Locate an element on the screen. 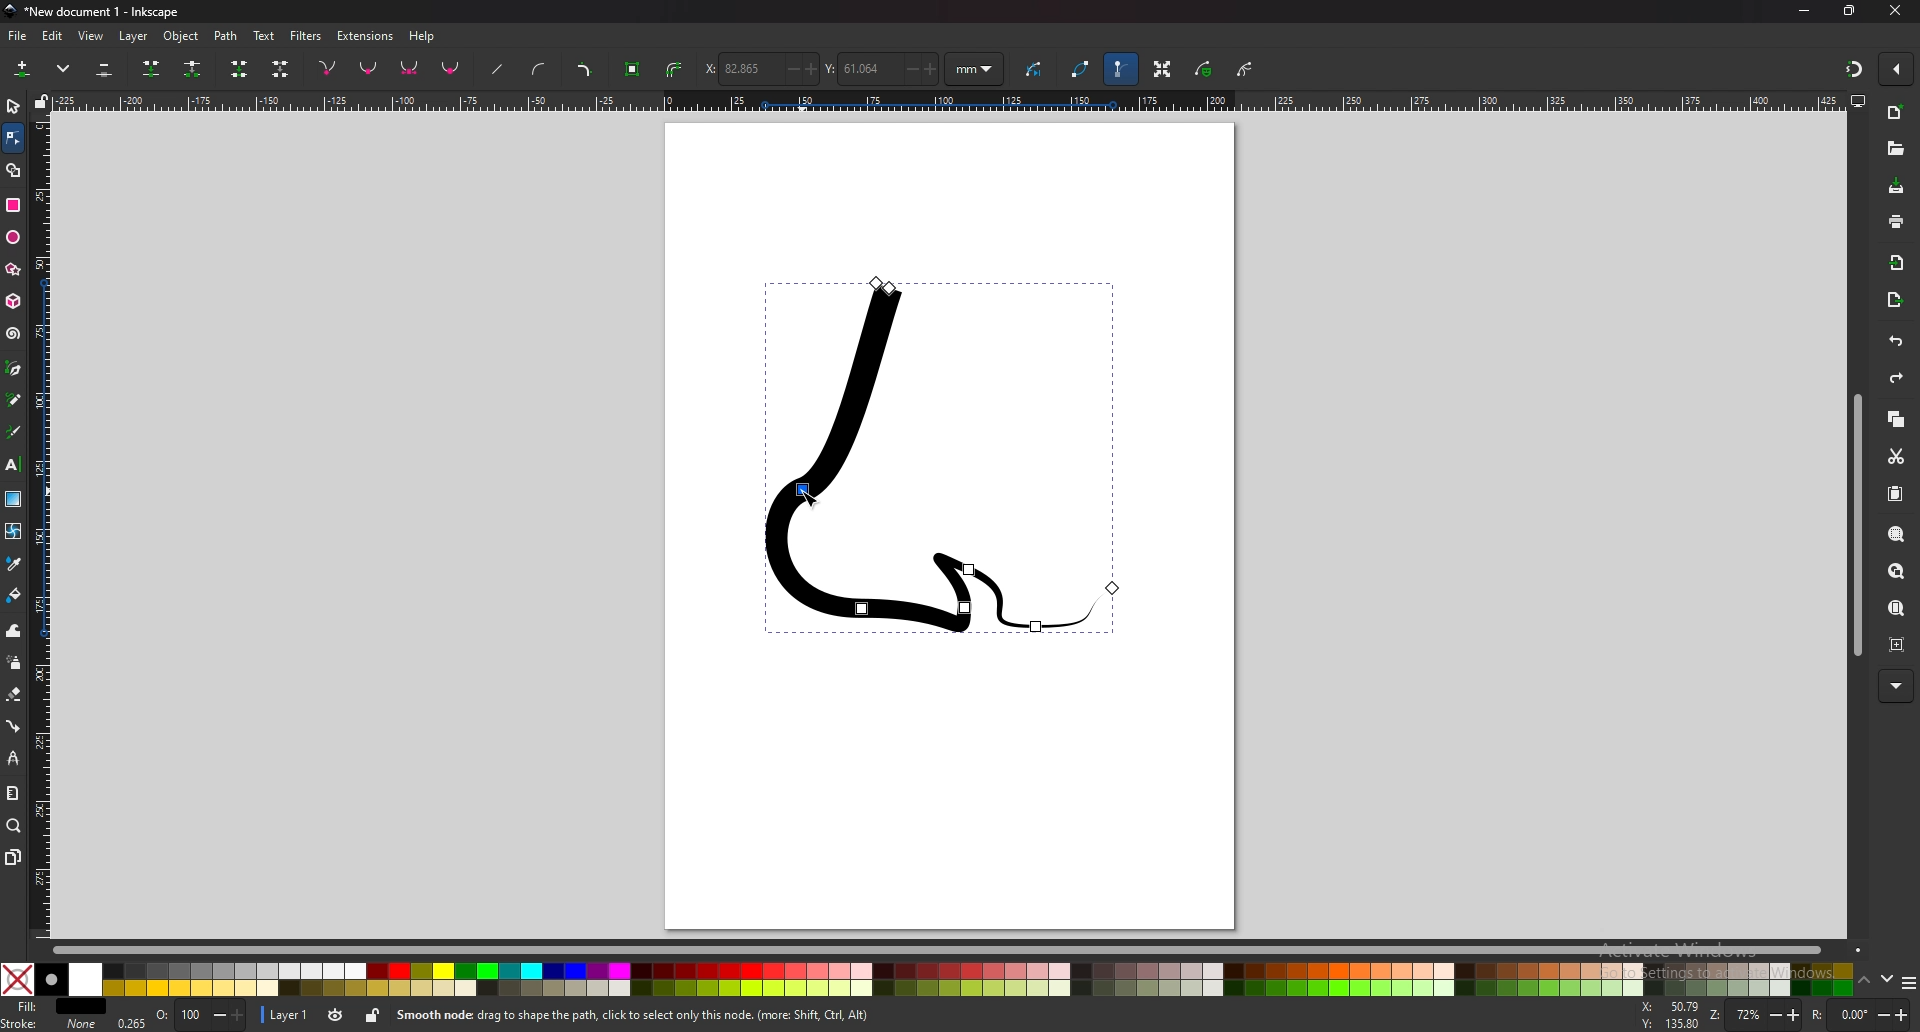 The height and width of the screenshot is (1032, 1920). pages is located at coordinates (14, 856).